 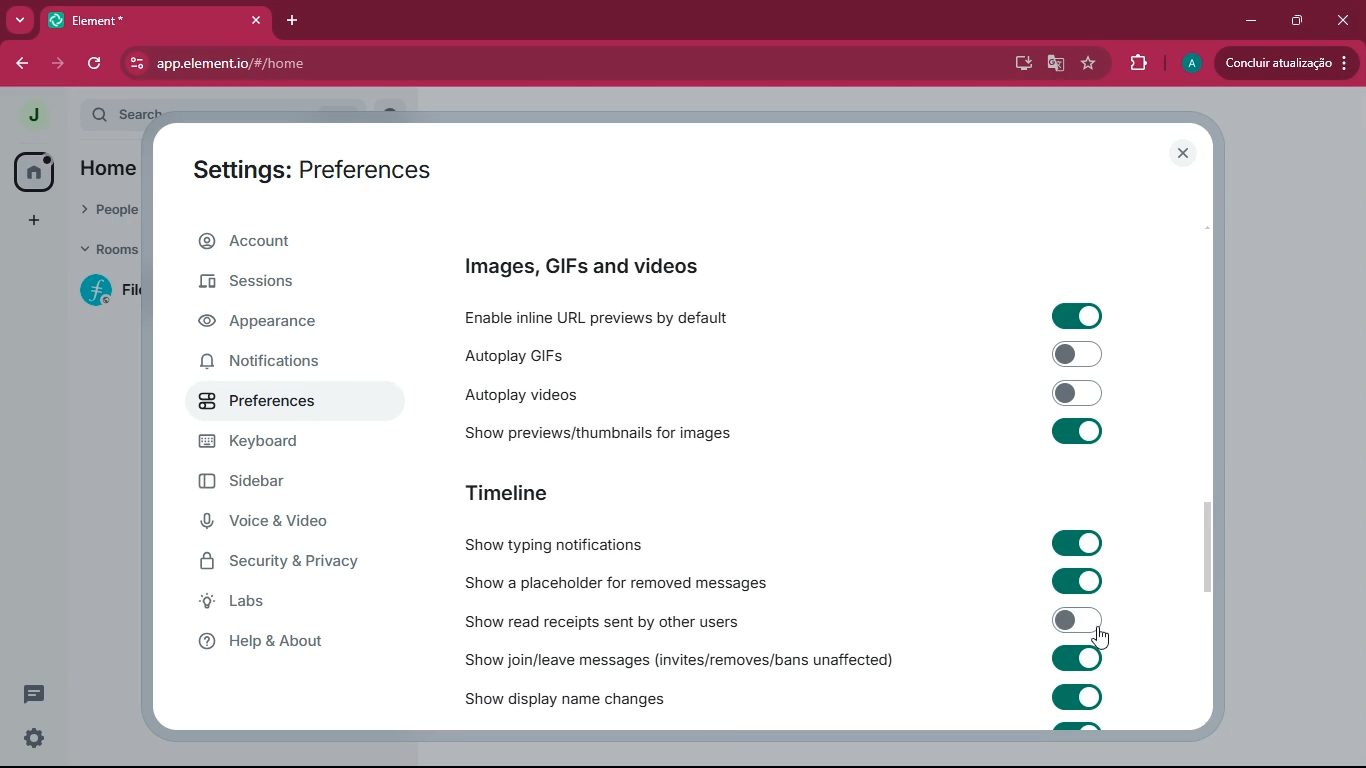 What do you see at coordinates (1078, 393) in the screenshot?
I see `toggle on/off` at bounding box center [1078, 393].